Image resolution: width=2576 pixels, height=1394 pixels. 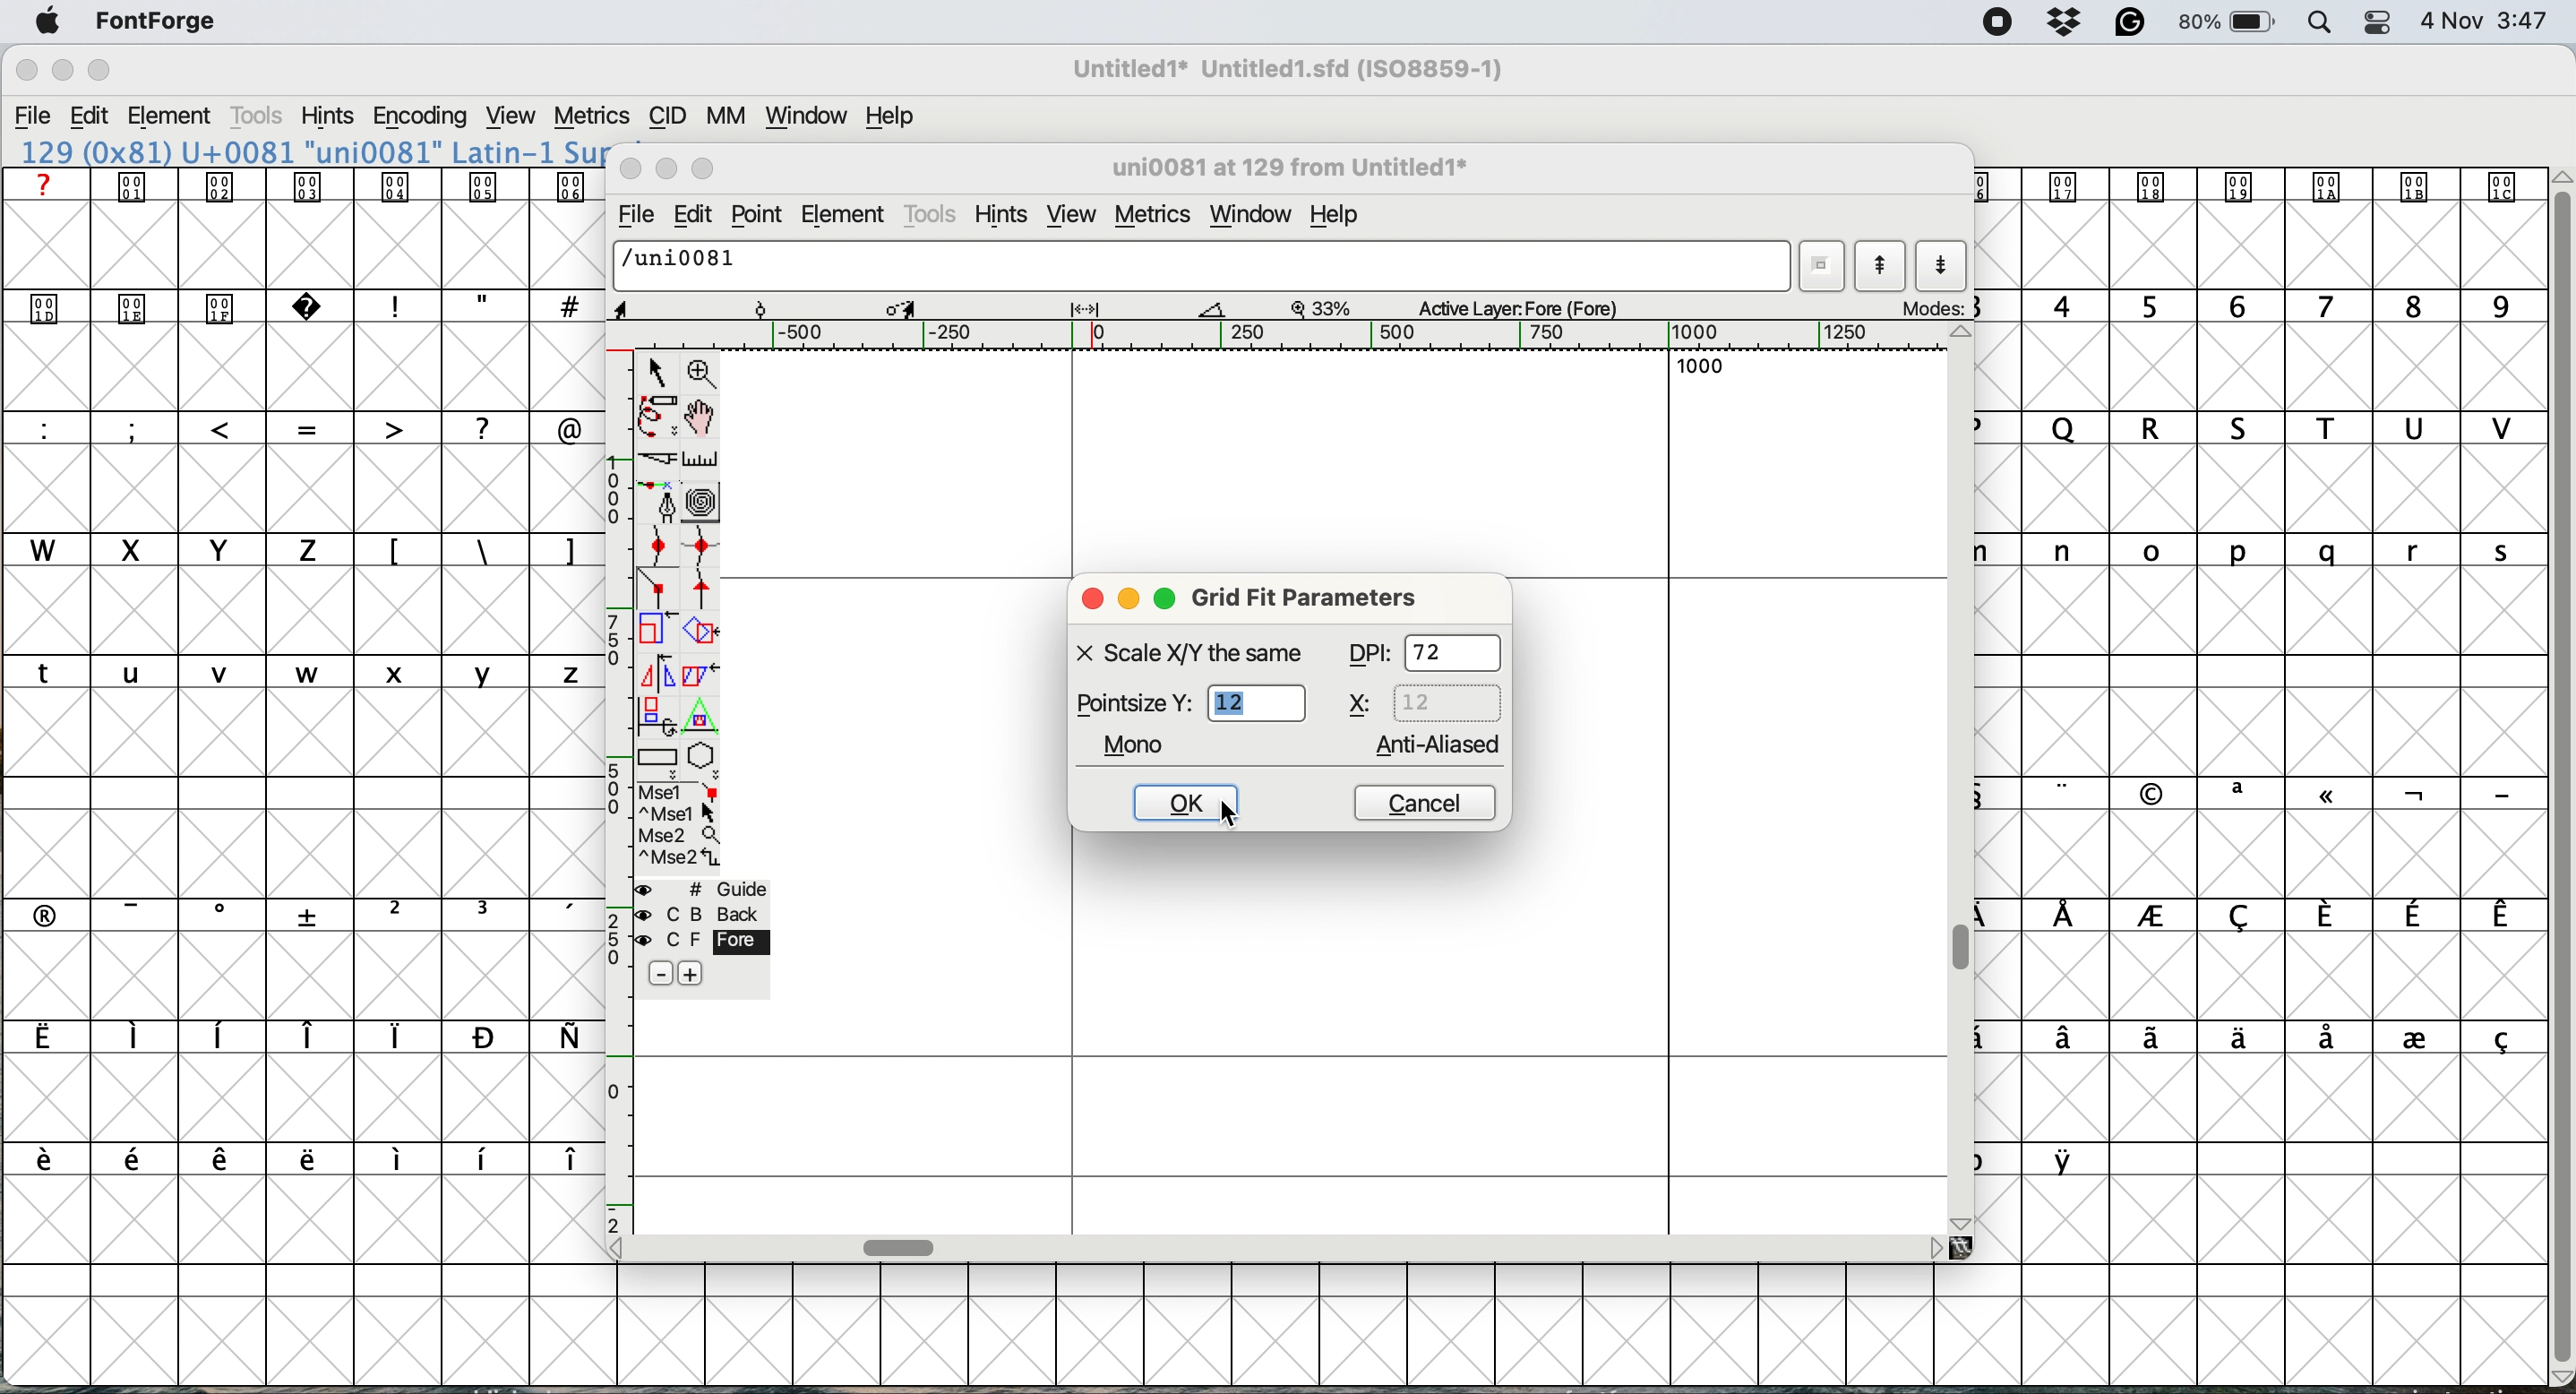 I want to click on scale the selection, so click(x=657, y=633).